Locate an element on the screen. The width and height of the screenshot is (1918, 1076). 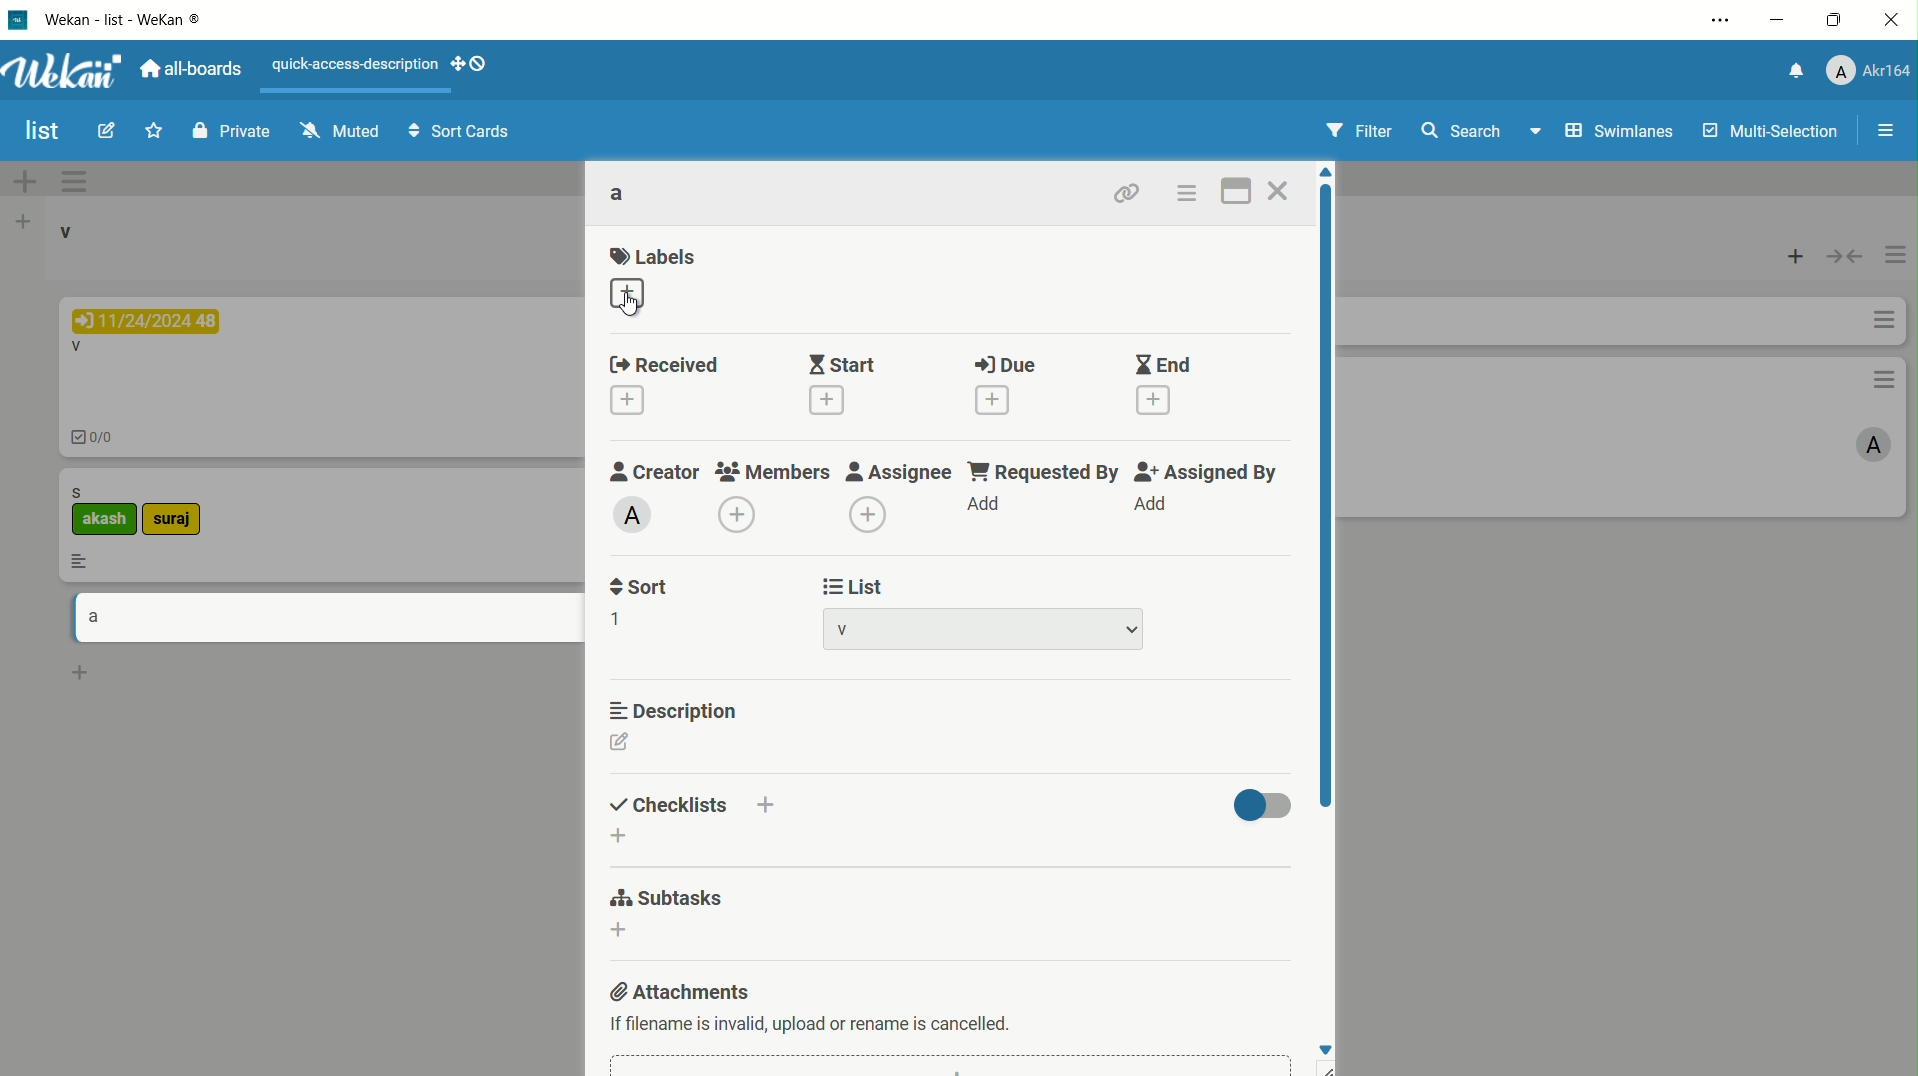
app name is located at coordinates (136, 20).